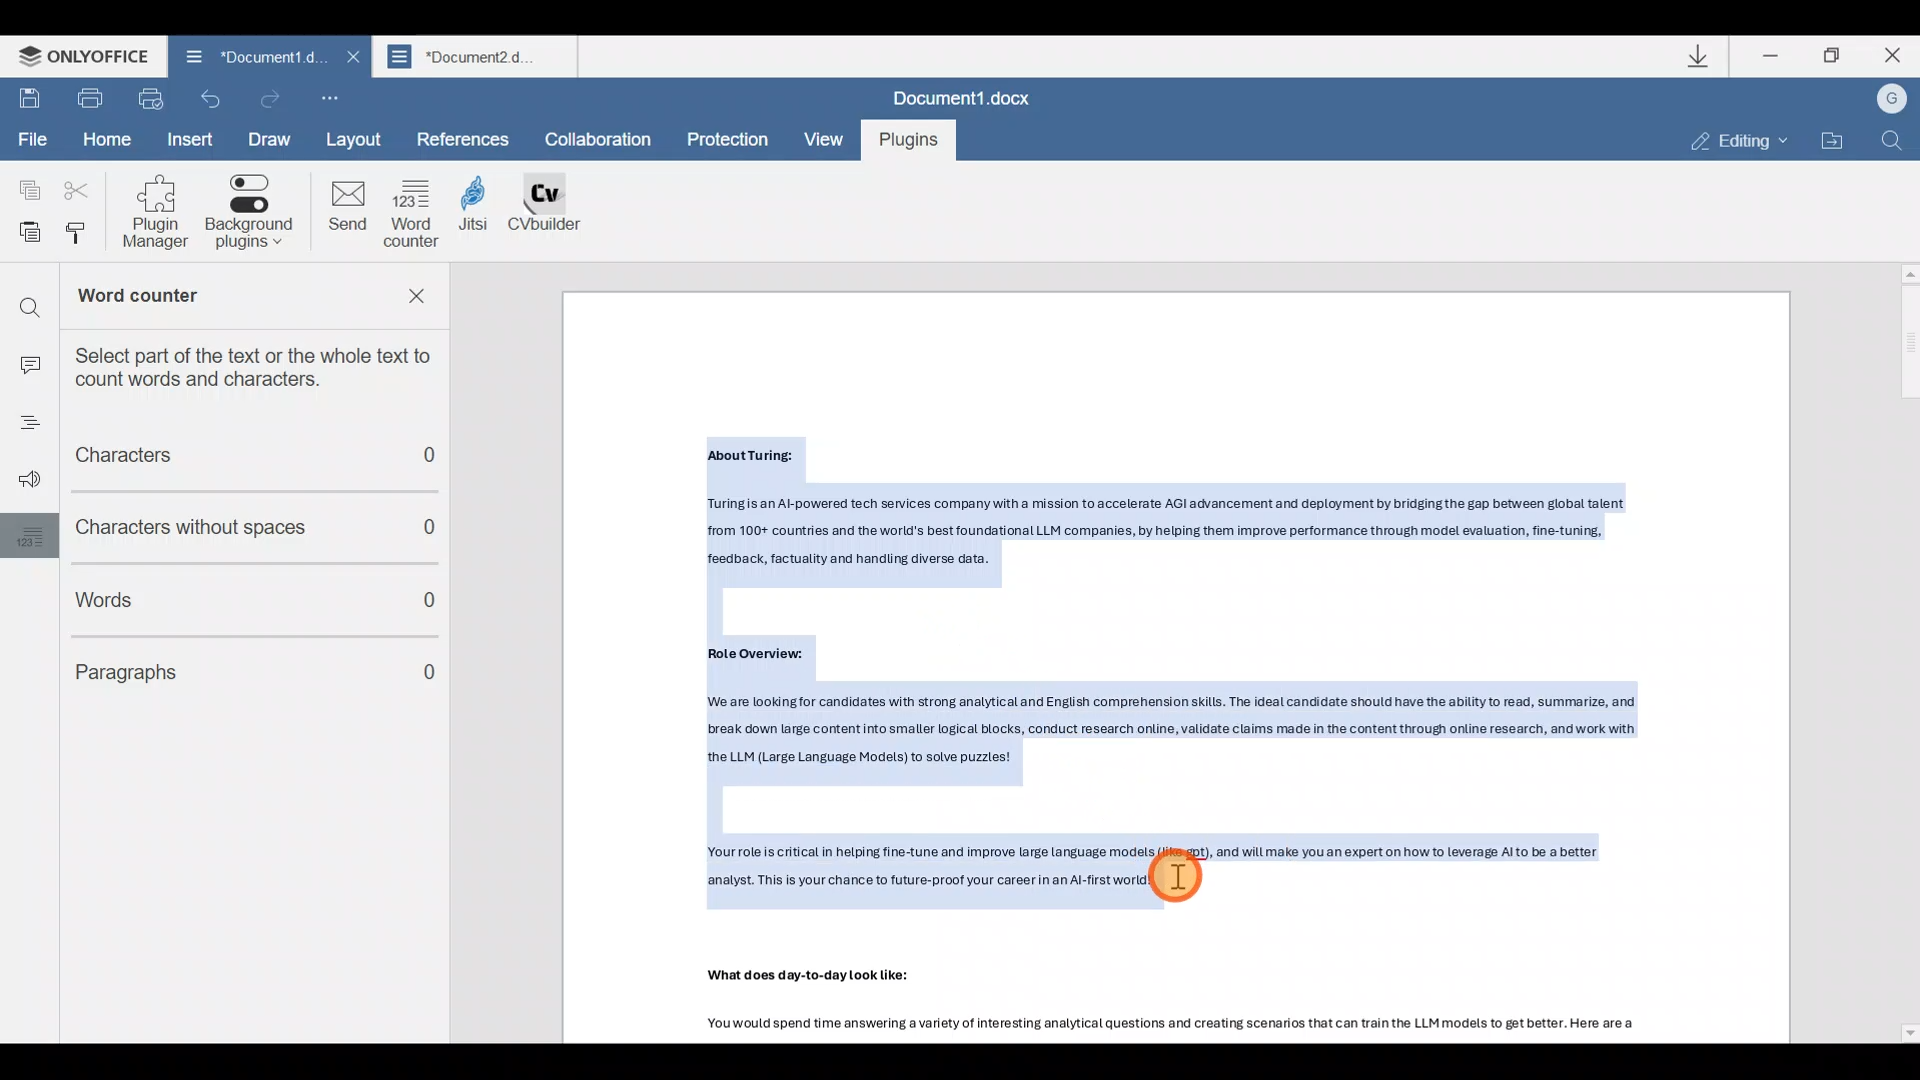  What do you see at coordinates (1902, 652) in the screenshot?
I see `Scroll bar` at bounding box center [1902, 652].